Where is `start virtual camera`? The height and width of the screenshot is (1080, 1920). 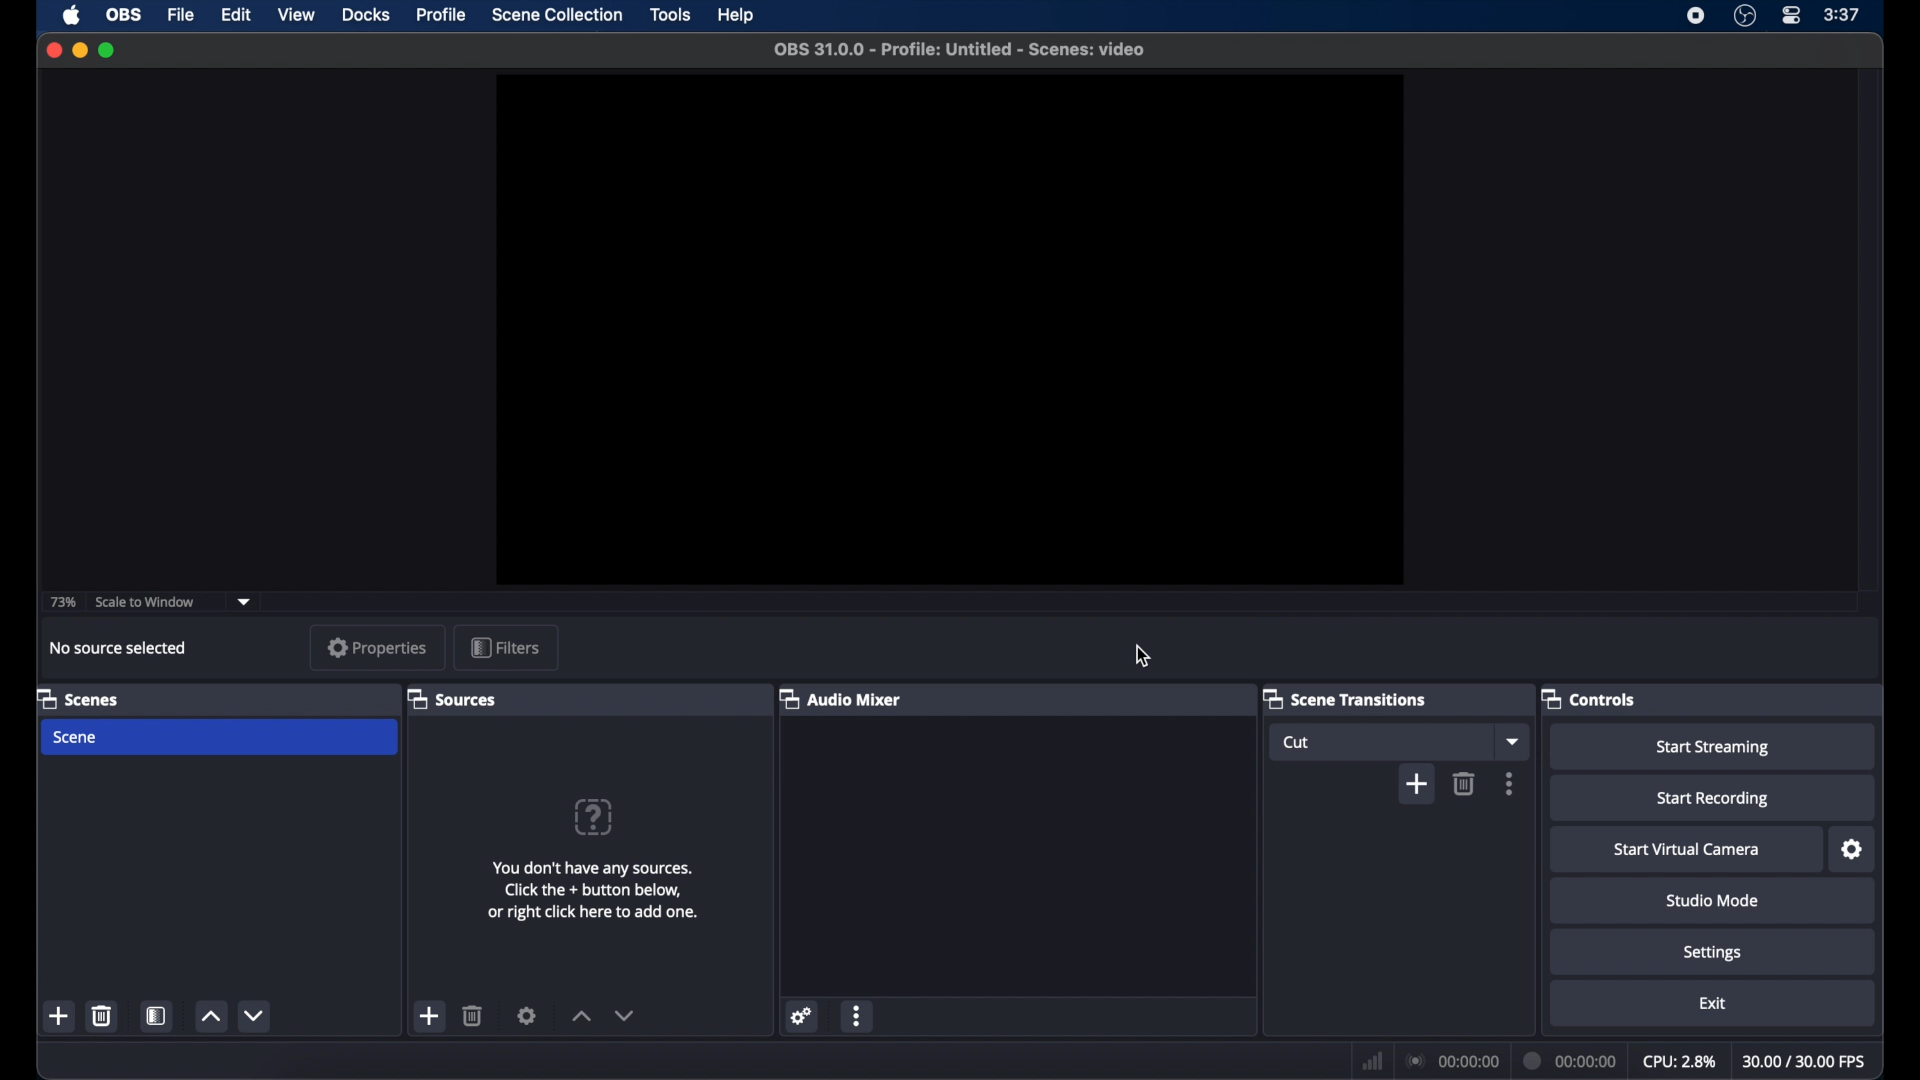
start virtual camera is located at coordinates (1687, 850).